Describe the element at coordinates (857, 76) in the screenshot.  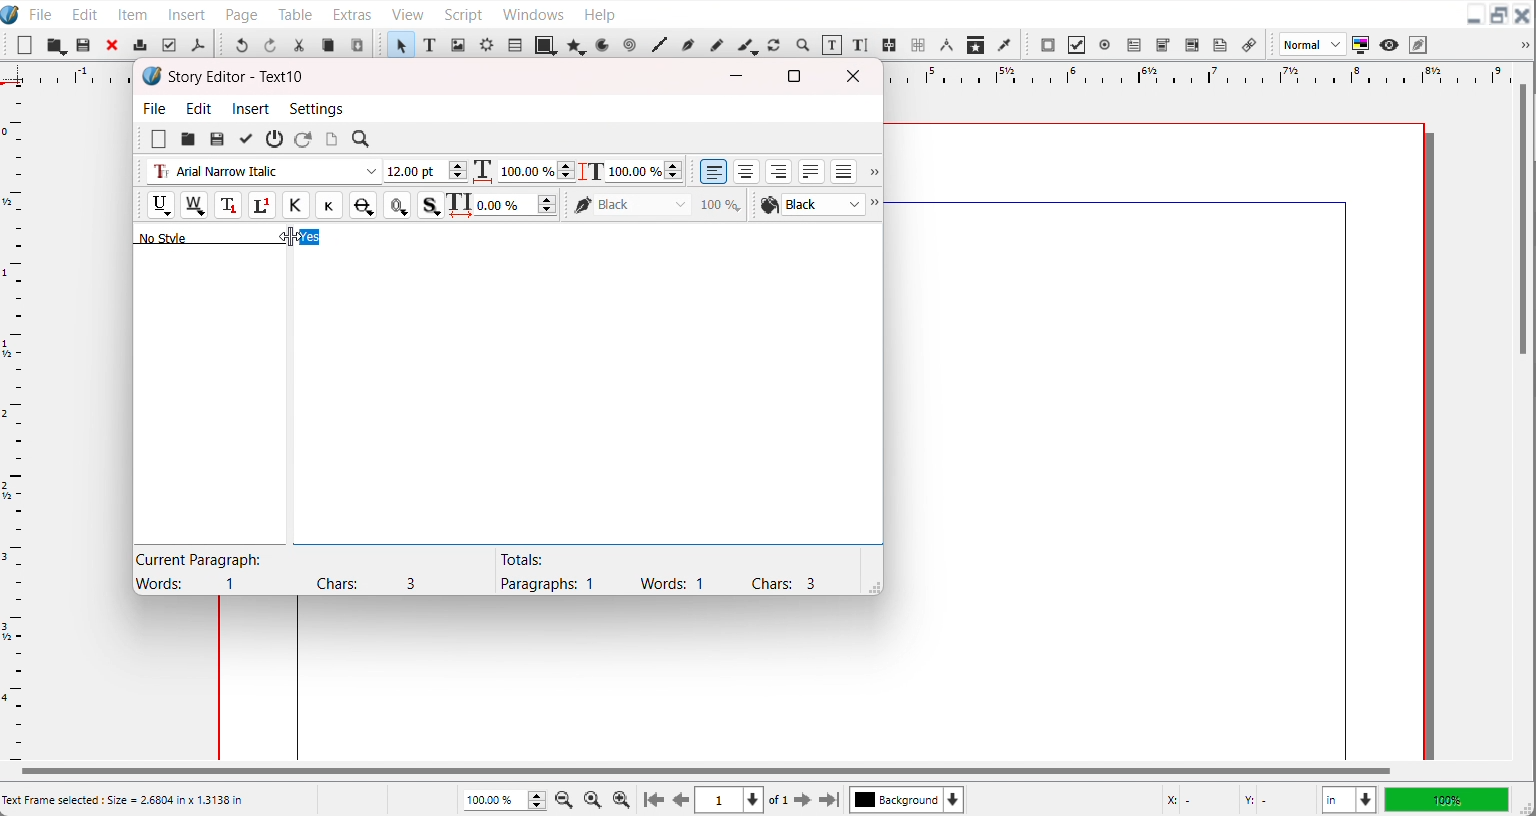
I see `Close` at that location.